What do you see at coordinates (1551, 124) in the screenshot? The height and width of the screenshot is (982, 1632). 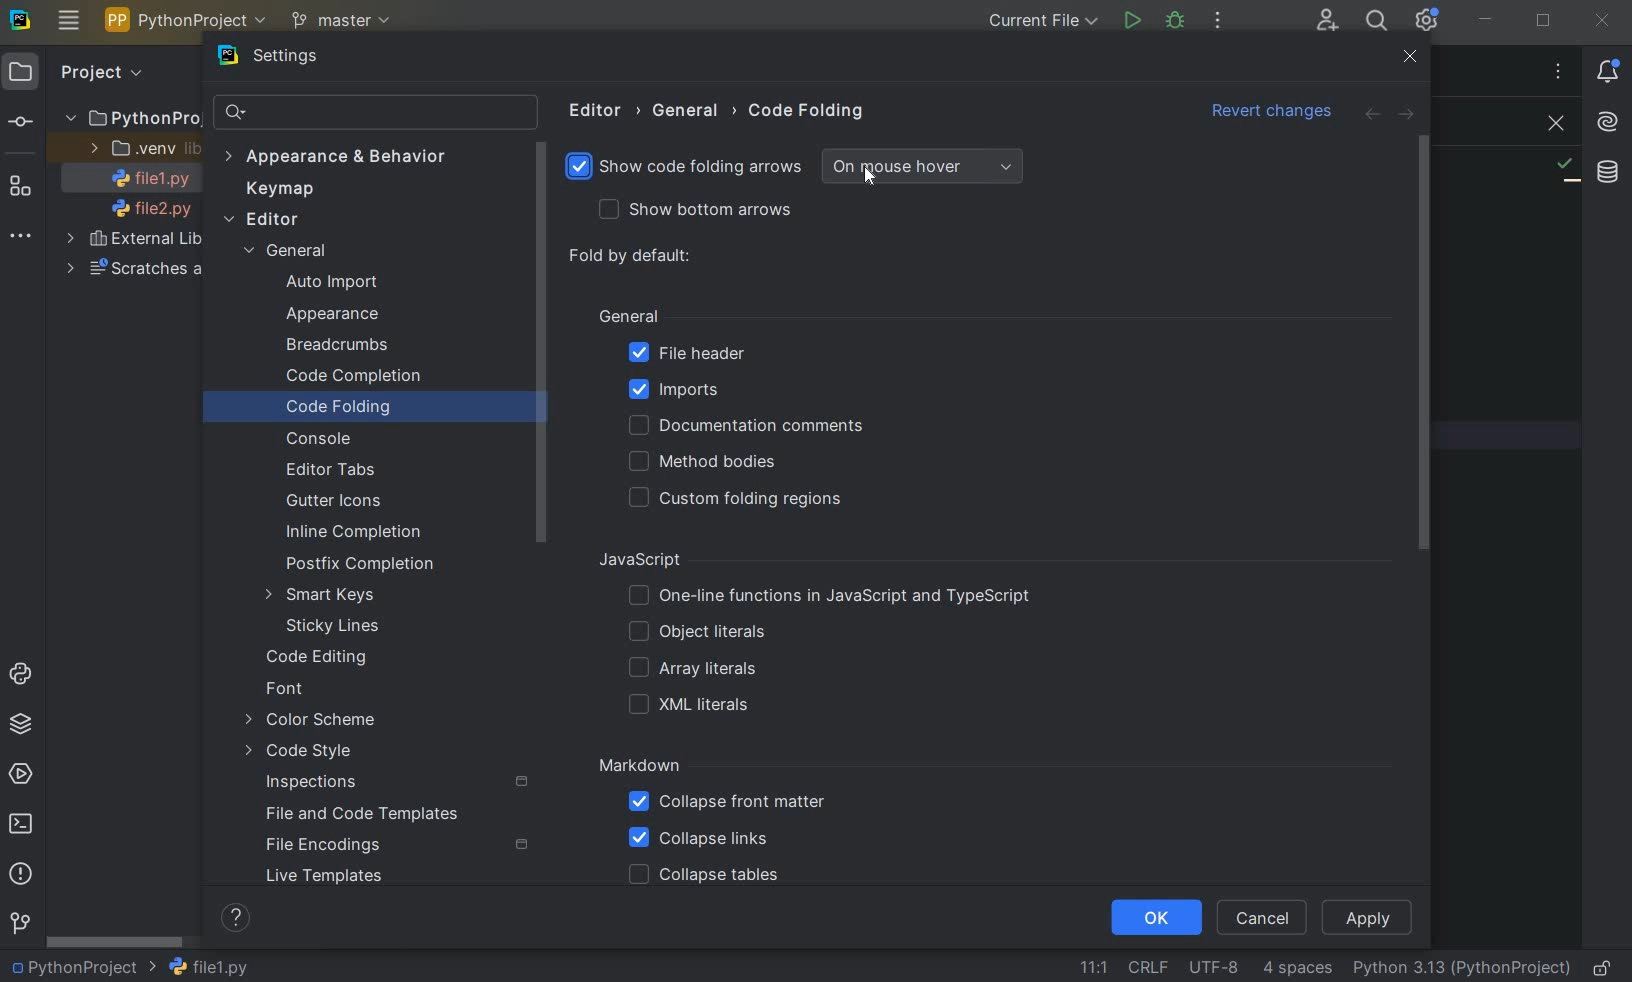 I see `CLOSE` at bounding box center [1551, 124].